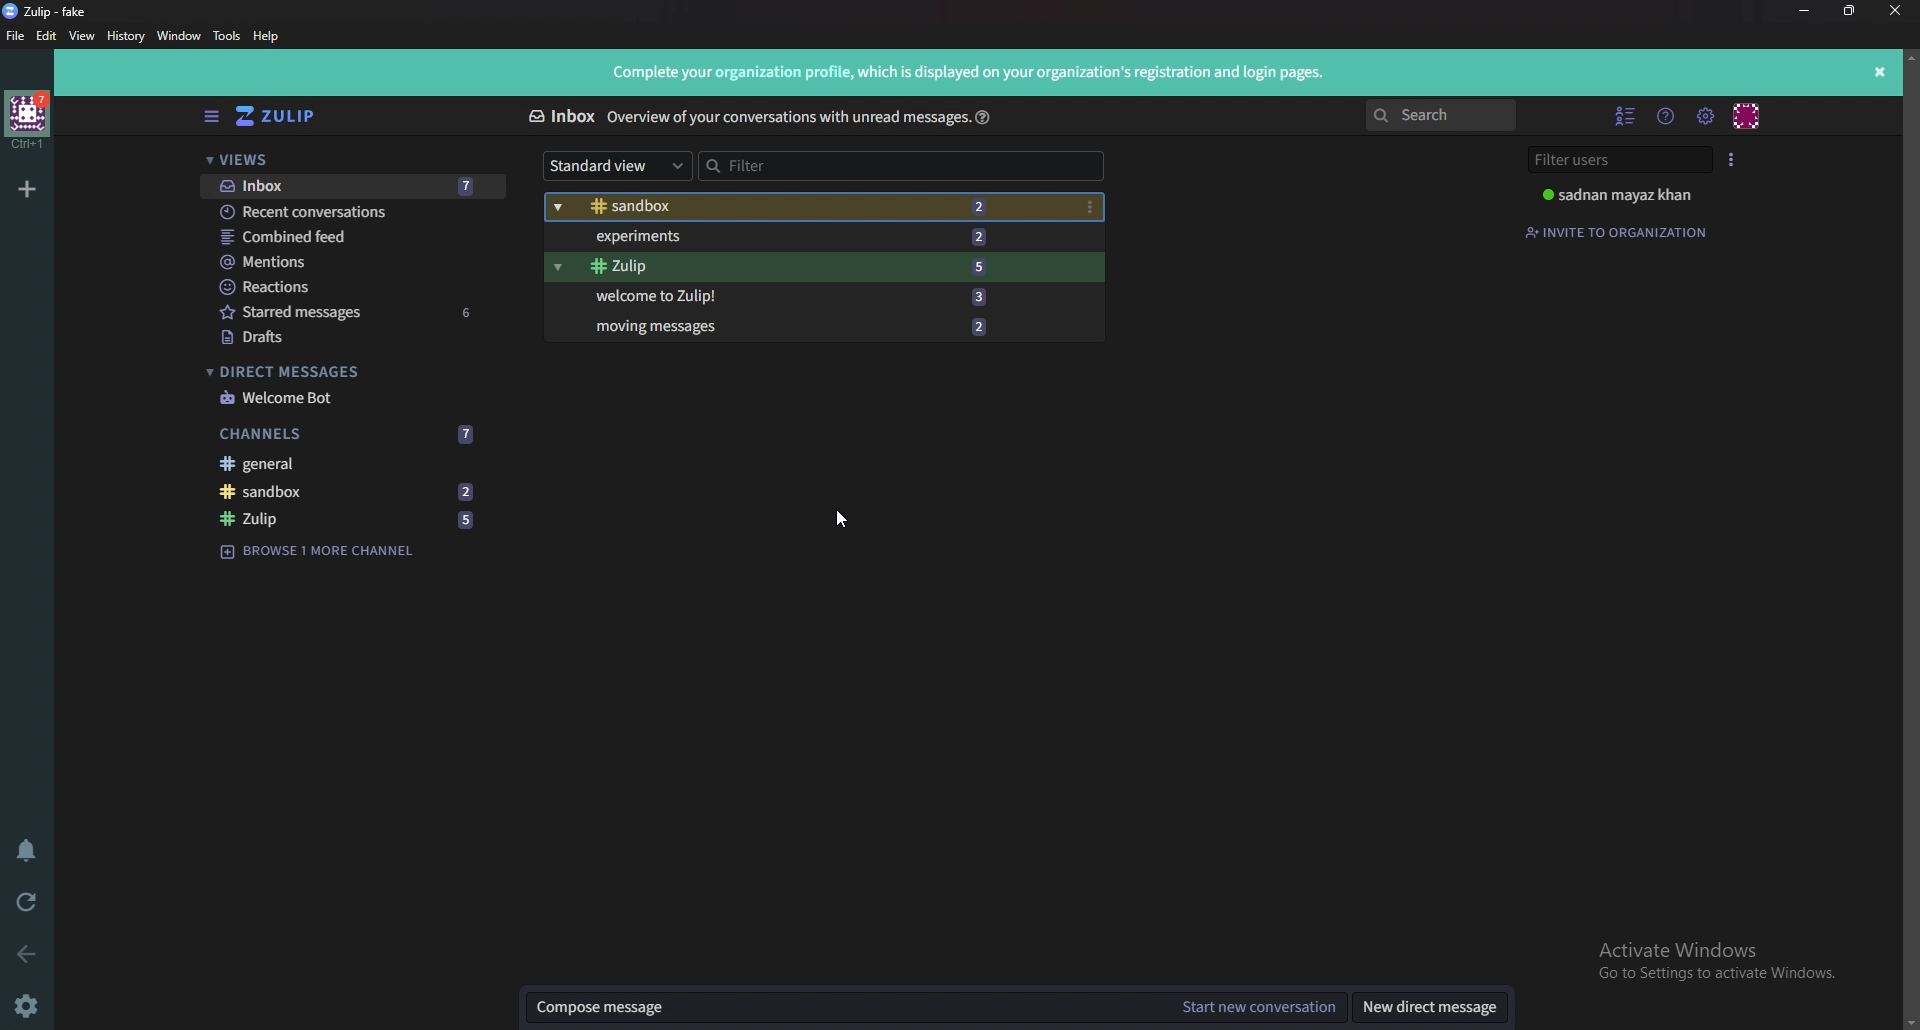 This screenshot has width=1920, height=1030. I want to click on Resize, so click(1854, 11).